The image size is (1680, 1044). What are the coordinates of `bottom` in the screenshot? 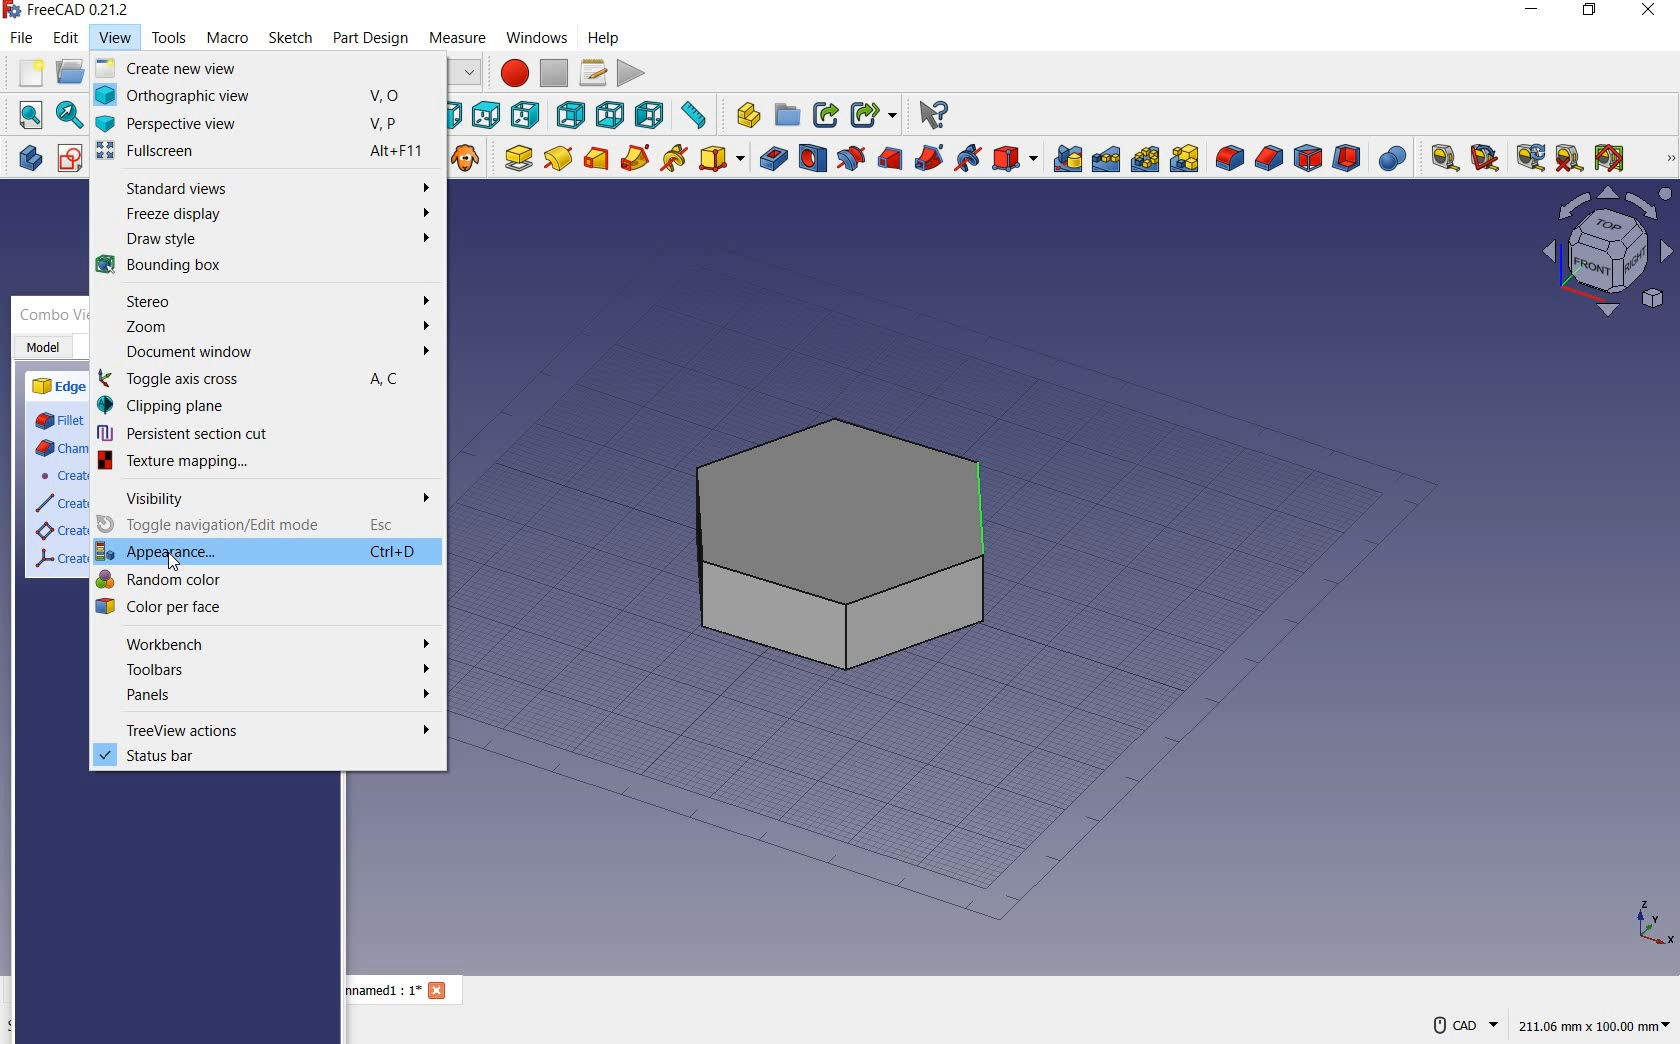 It's located at (613, 114).